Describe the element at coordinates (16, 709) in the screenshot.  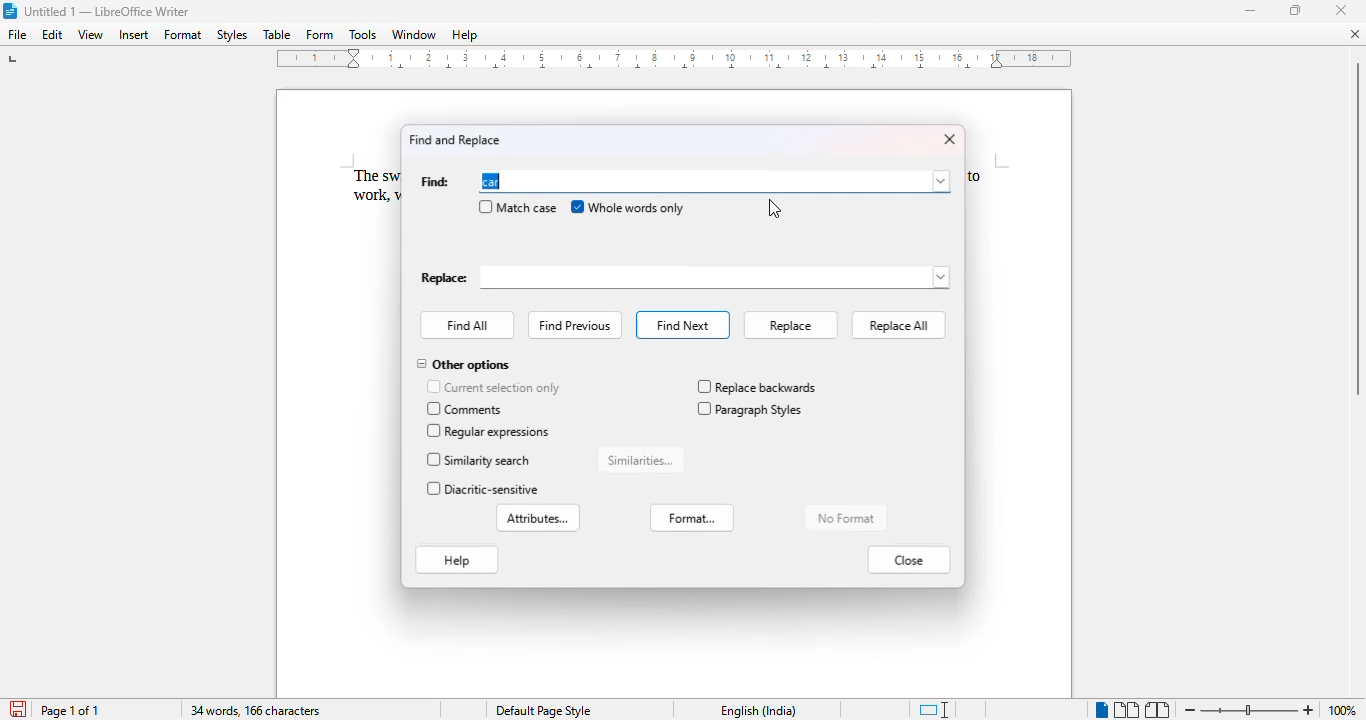
I see `save document` at that location.